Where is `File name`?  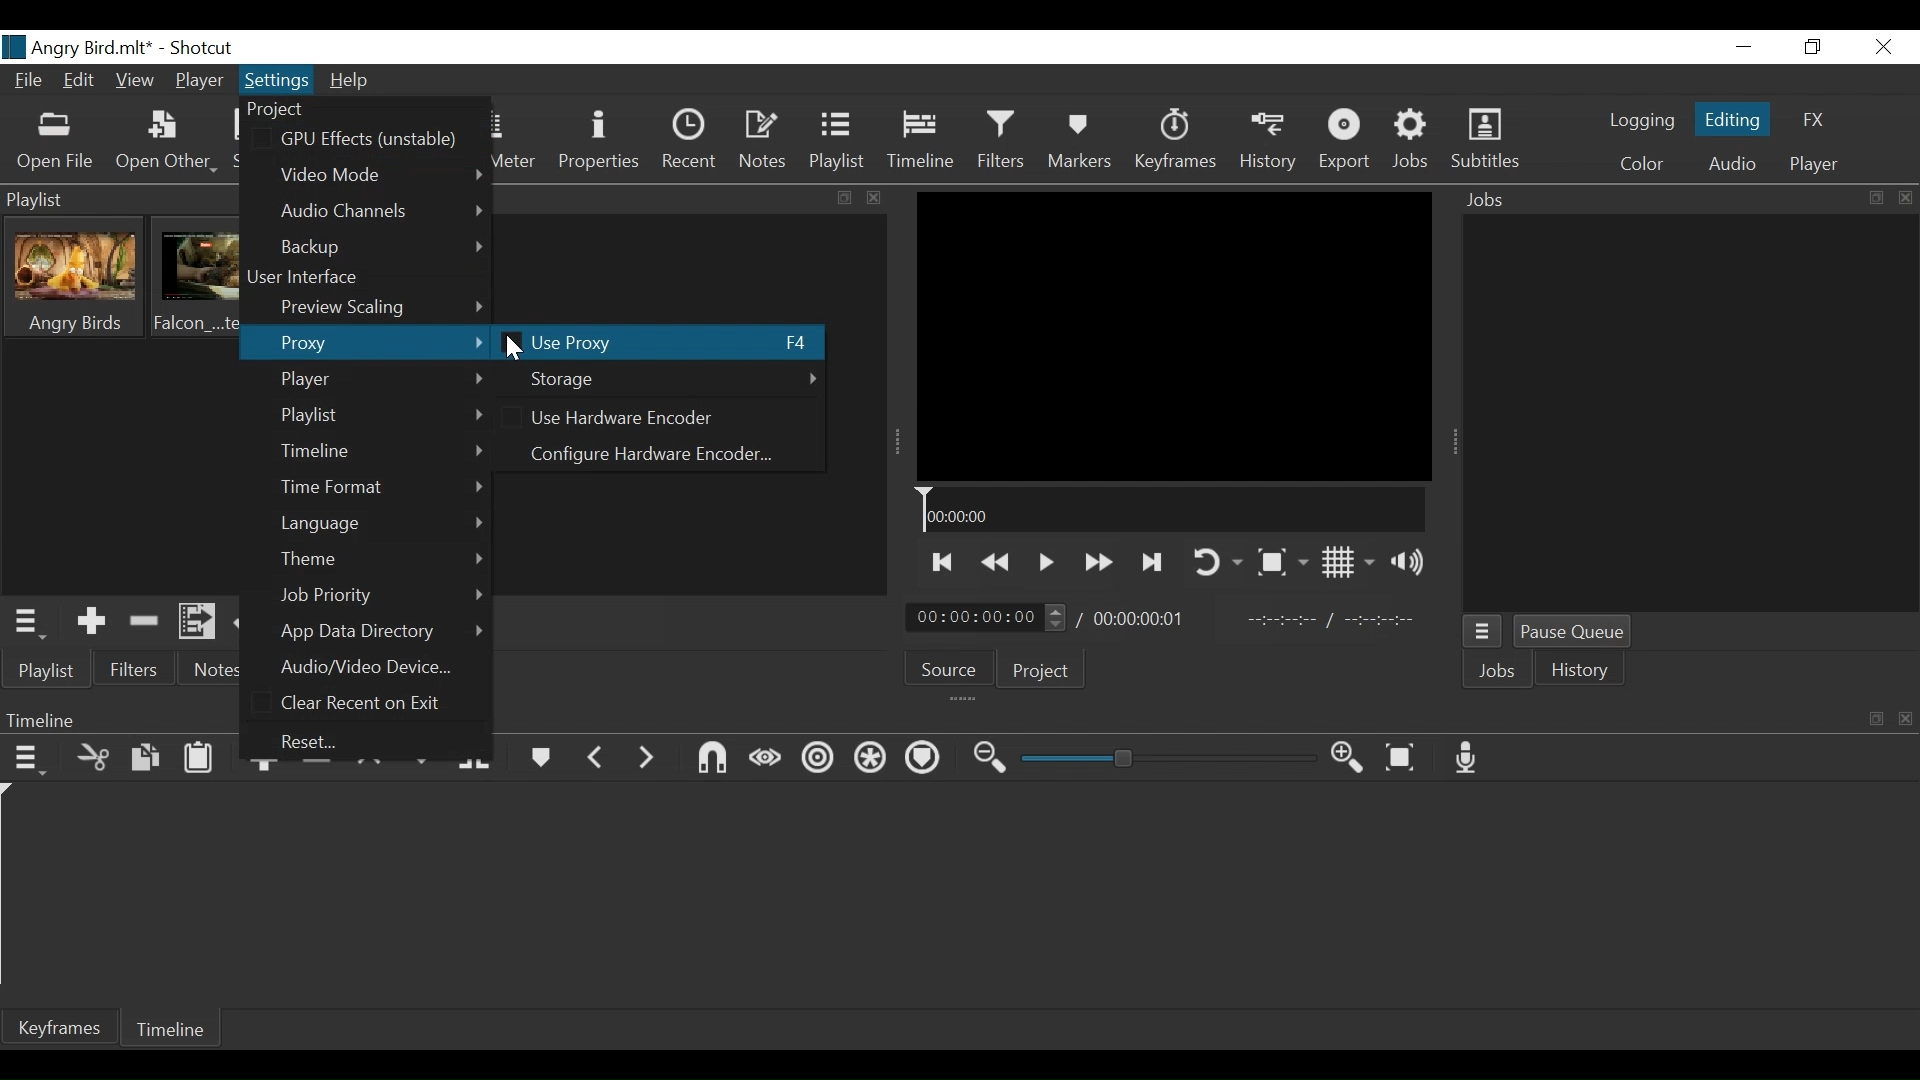
File name is located at coordinates (82, 46).